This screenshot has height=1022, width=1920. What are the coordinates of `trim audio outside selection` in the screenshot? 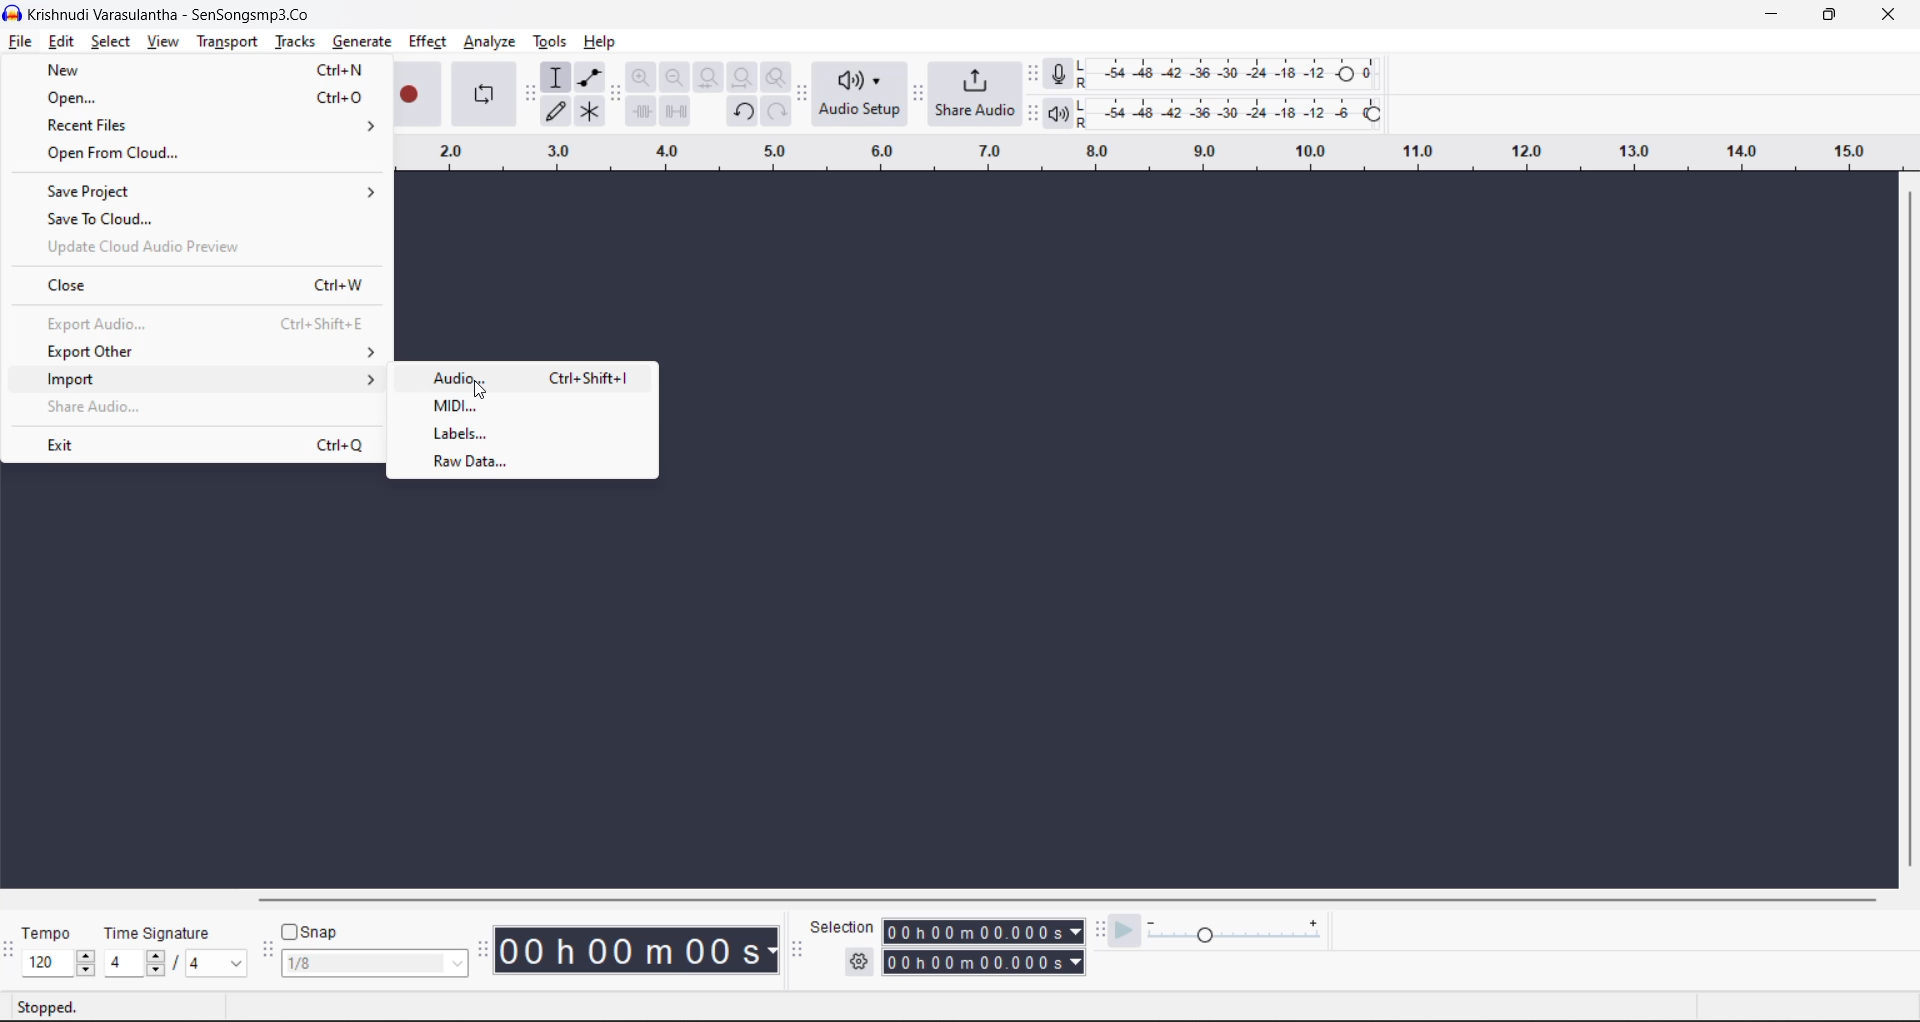 It's located at (642, 112).